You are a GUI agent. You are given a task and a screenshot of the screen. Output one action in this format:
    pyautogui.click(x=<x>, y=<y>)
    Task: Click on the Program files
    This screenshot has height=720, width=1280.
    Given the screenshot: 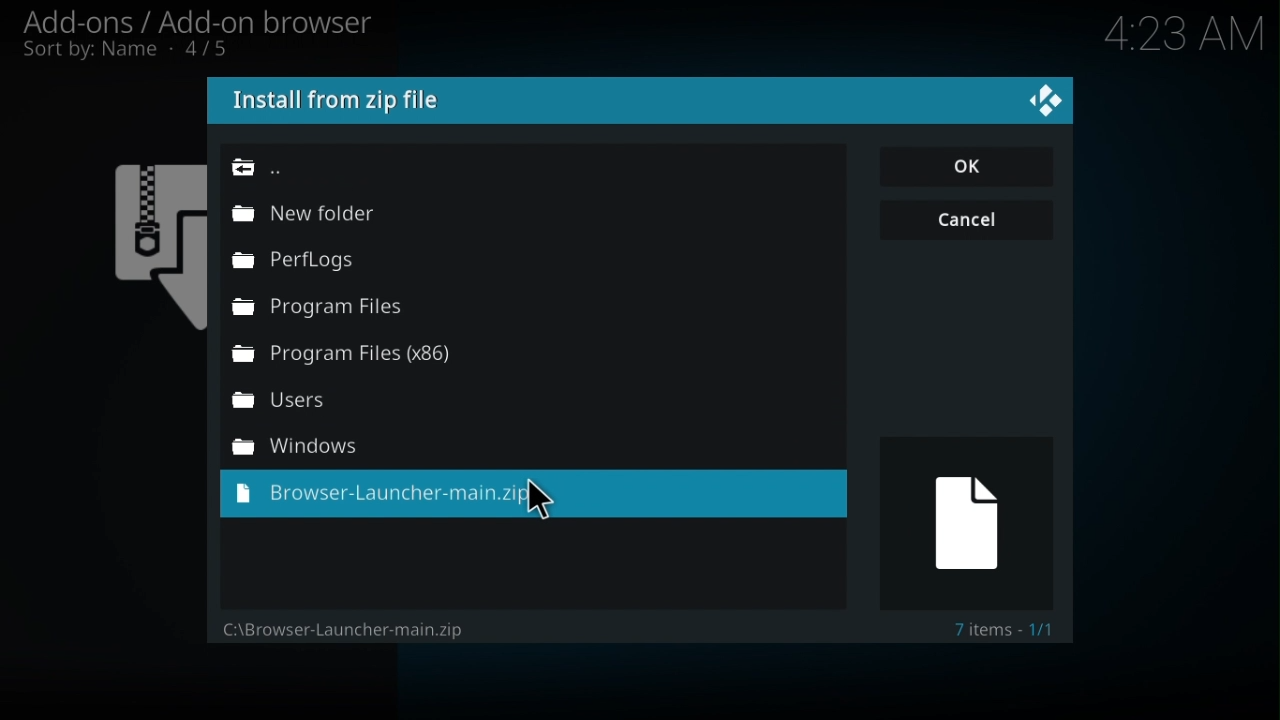 What is the action you would take?
    pyautogui.click(x=328, y=308)
    